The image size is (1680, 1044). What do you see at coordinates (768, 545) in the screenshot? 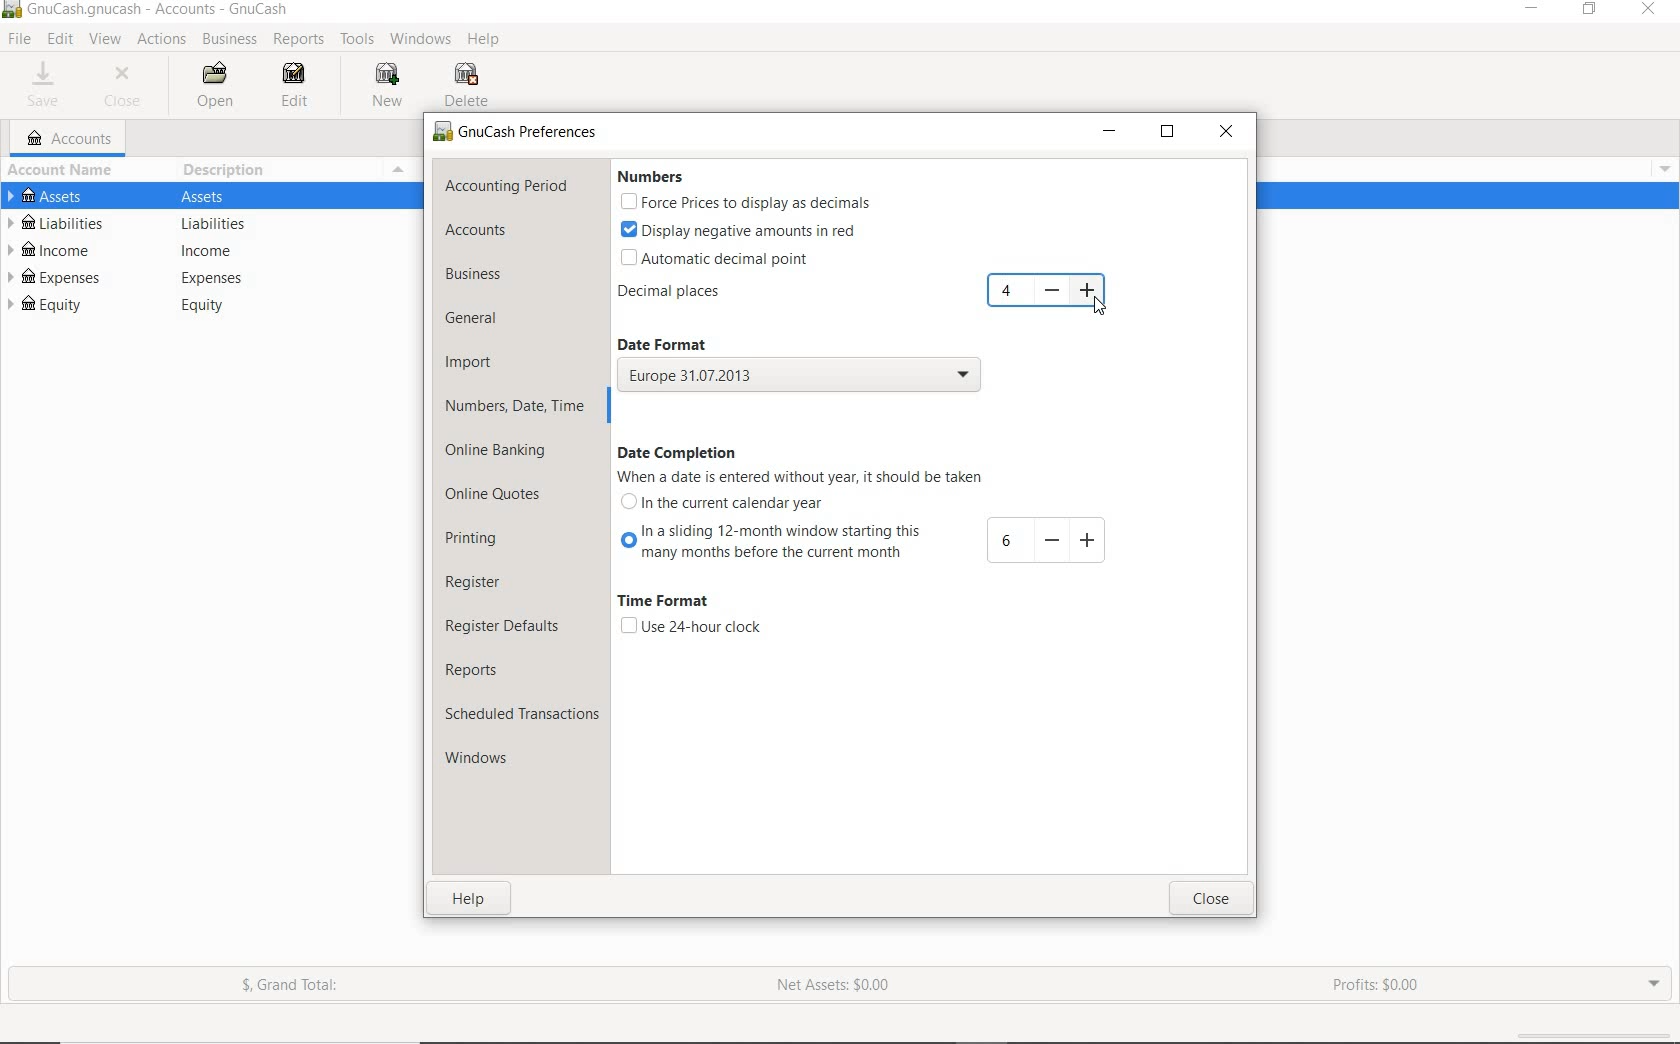
I see `in a sliding 12-month window starting this many months before the current month` at bounding box center [768, 545].